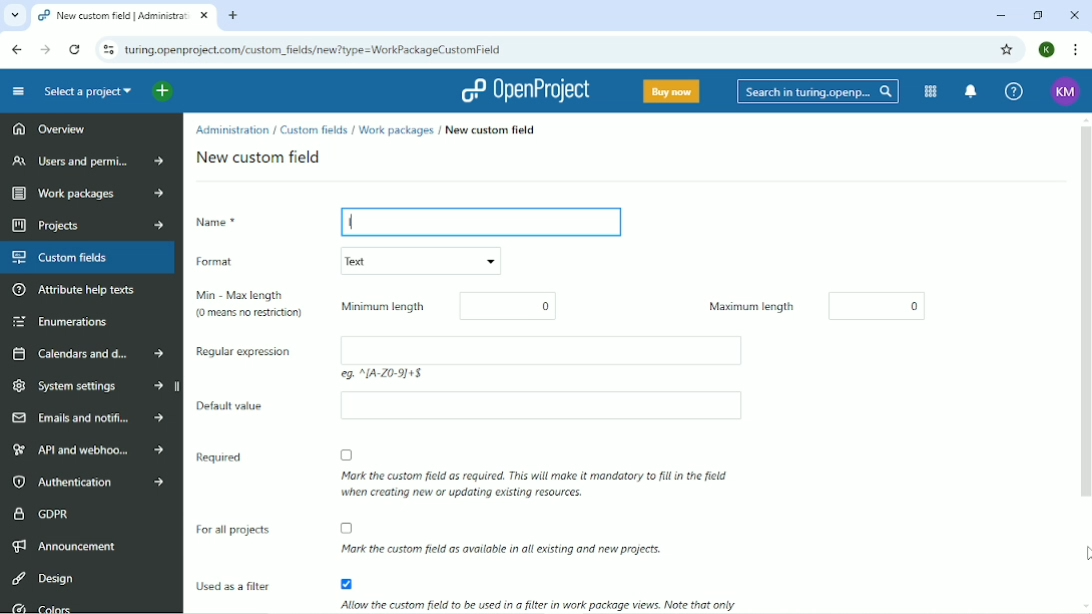 This screenshot has height=614, width=1092. Describe the element at coordinates (232, 130) in the screenshot. I see `Administration` at that location.